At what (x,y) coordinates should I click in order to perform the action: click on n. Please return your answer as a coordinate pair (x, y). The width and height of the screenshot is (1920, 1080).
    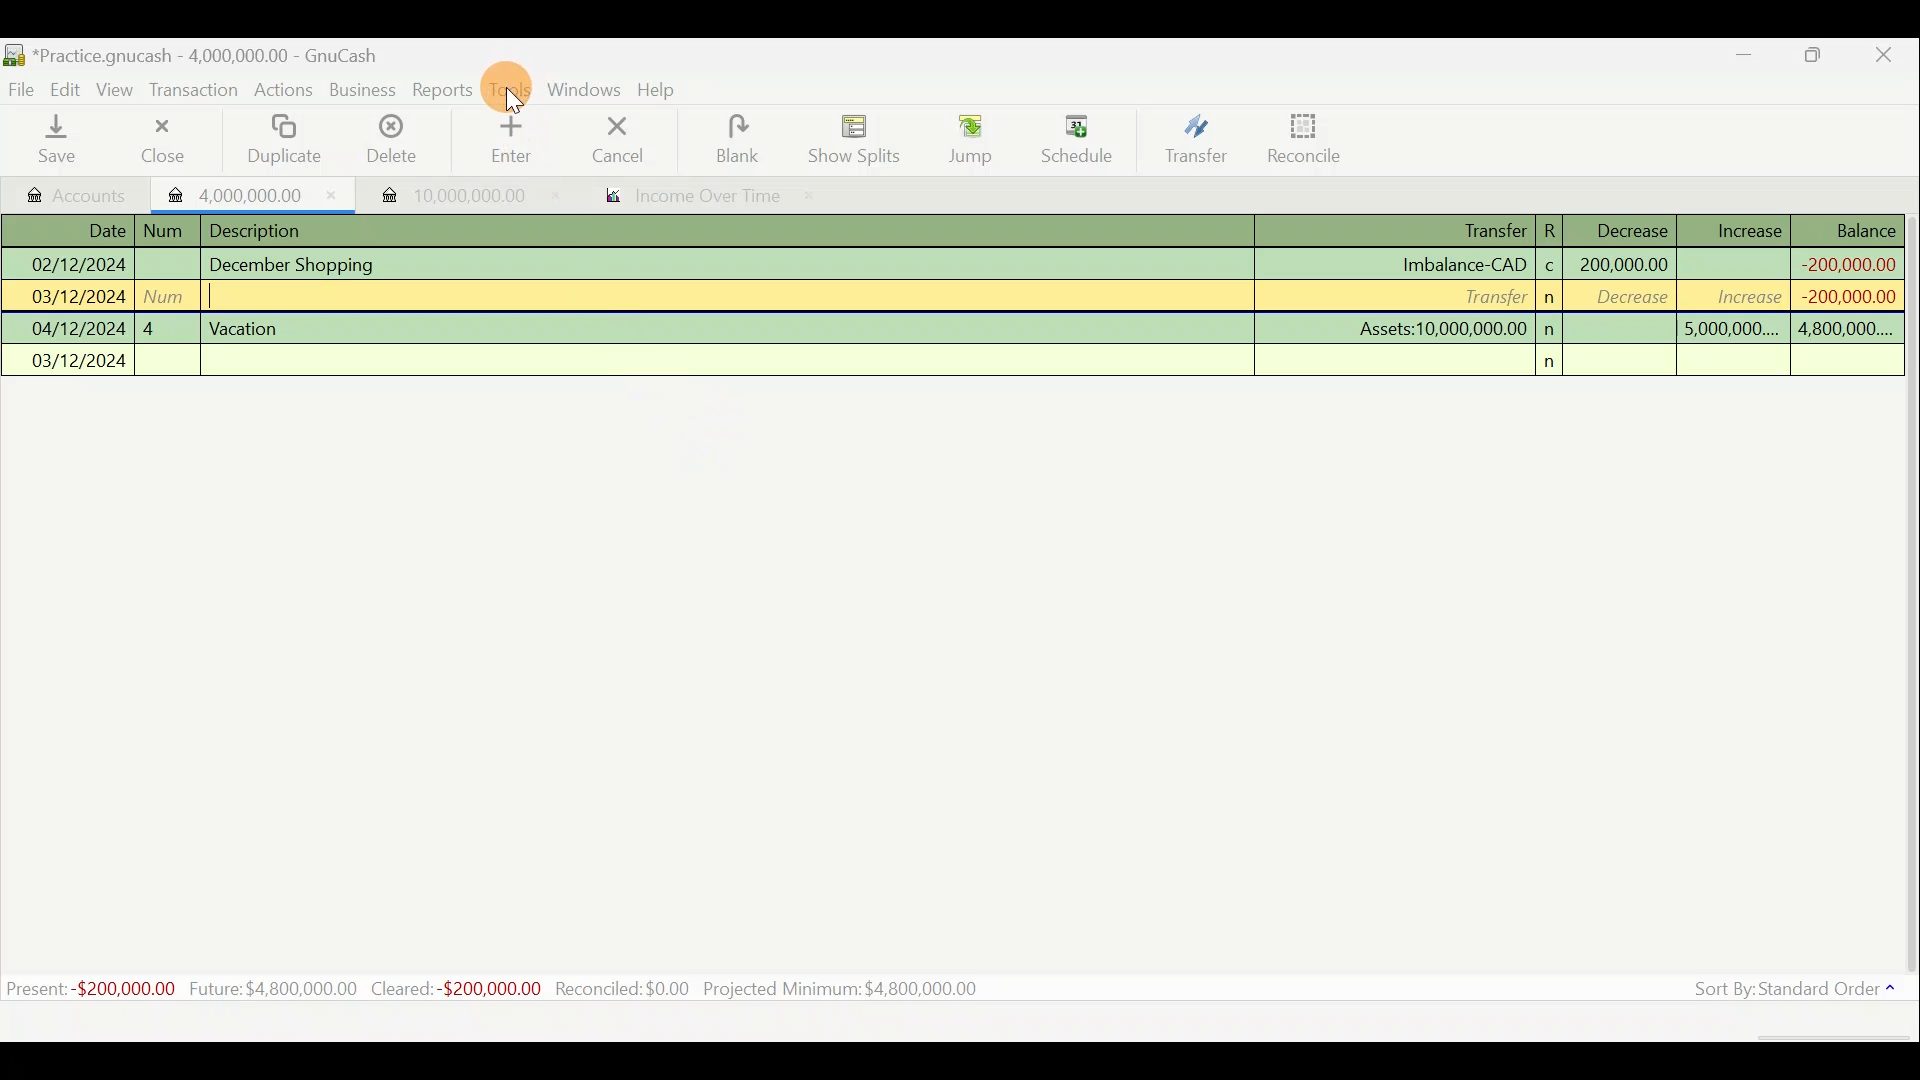
    Looking at the image, I should click on (1552, 329).